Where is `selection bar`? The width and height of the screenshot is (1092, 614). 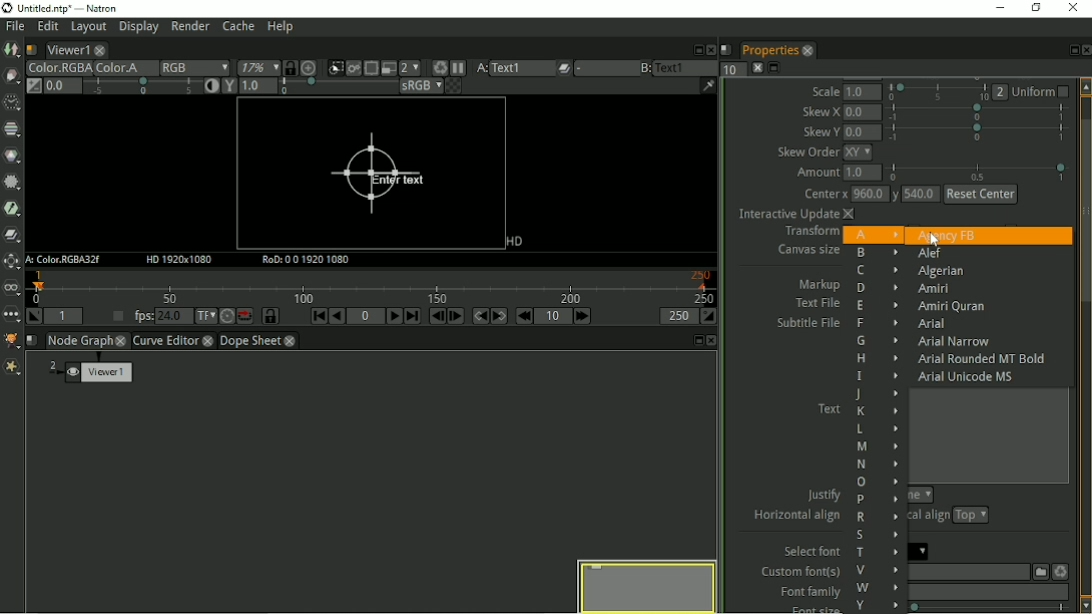 selection bar is located at coordinates (977, 132).